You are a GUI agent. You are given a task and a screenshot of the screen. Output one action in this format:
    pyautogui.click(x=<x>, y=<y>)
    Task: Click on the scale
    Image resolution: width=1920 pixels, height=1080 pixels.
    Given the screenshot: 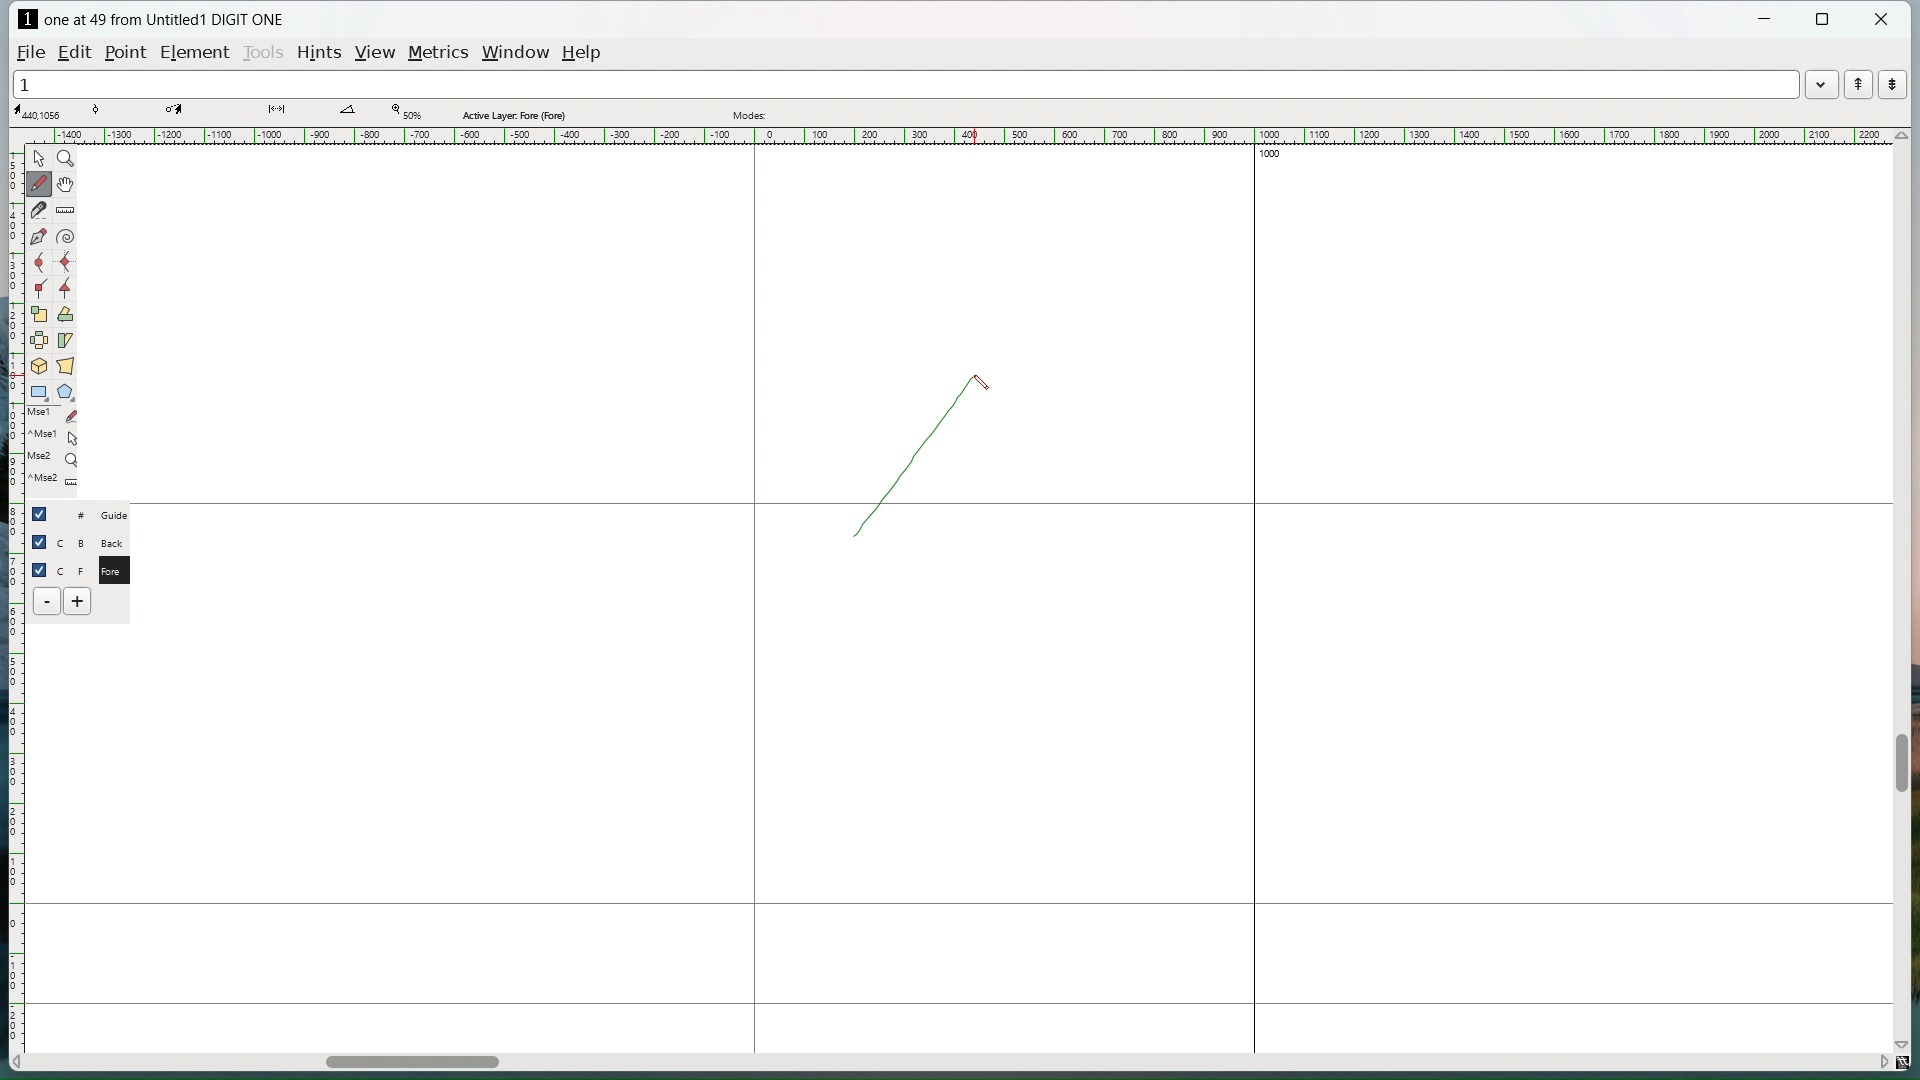 What is the action you would take?
    pyautogui.click(x=40, y=313)
    